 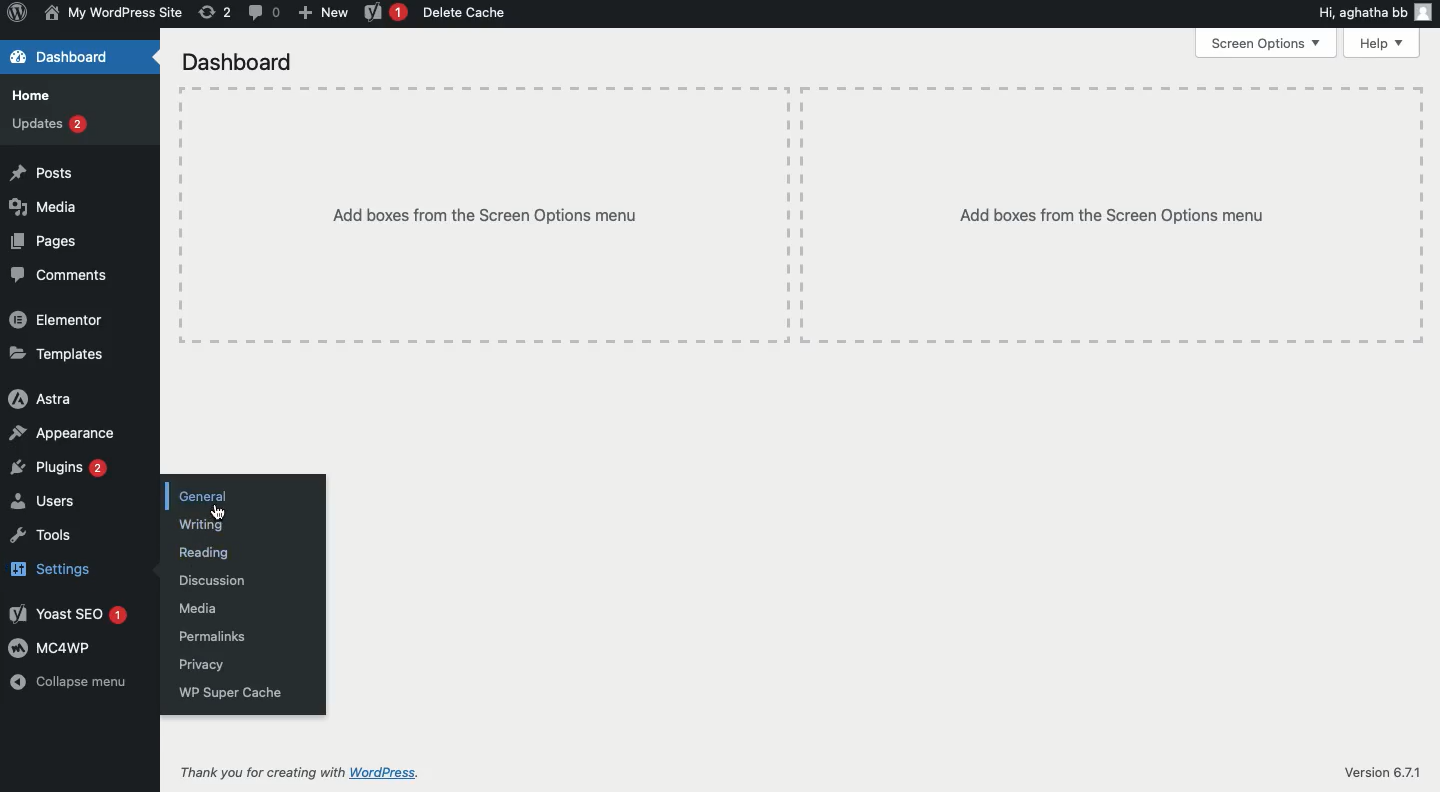 I want to click on Revisions (2), so click(x=215, y=12).